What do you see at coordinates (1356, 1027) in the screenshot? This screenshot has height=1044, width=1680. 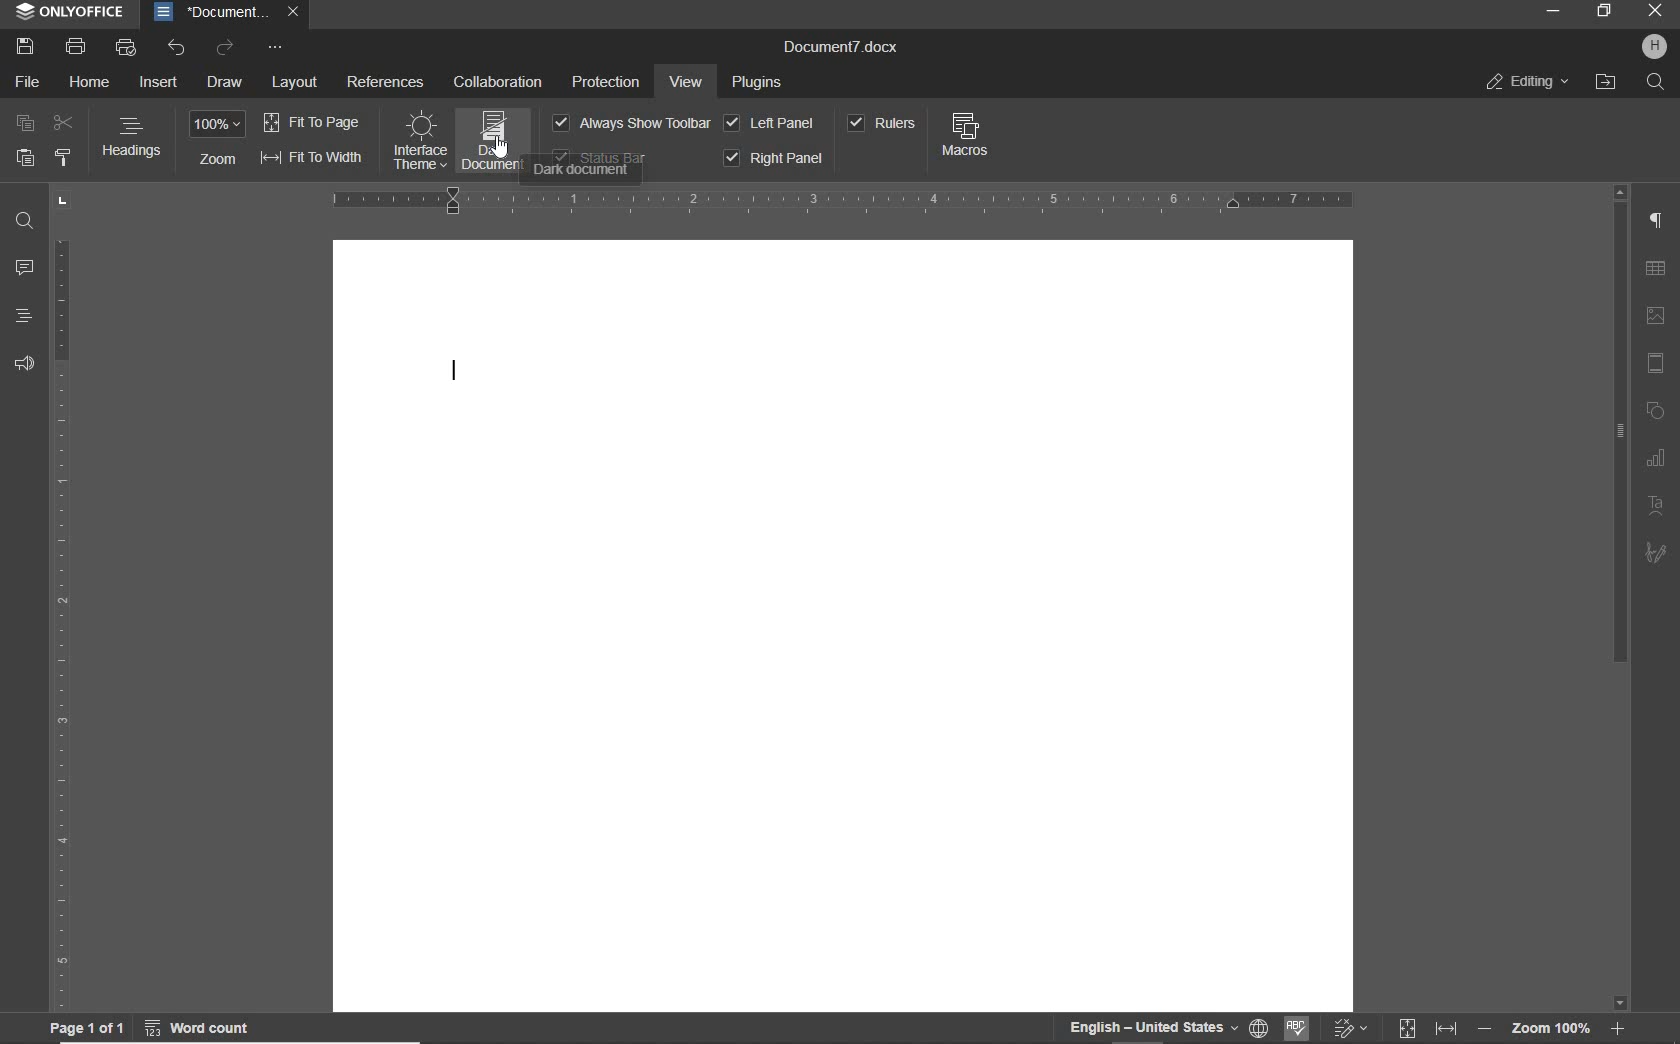 I see `TRACK CHANGES` at bounding box center [1356, 1027].